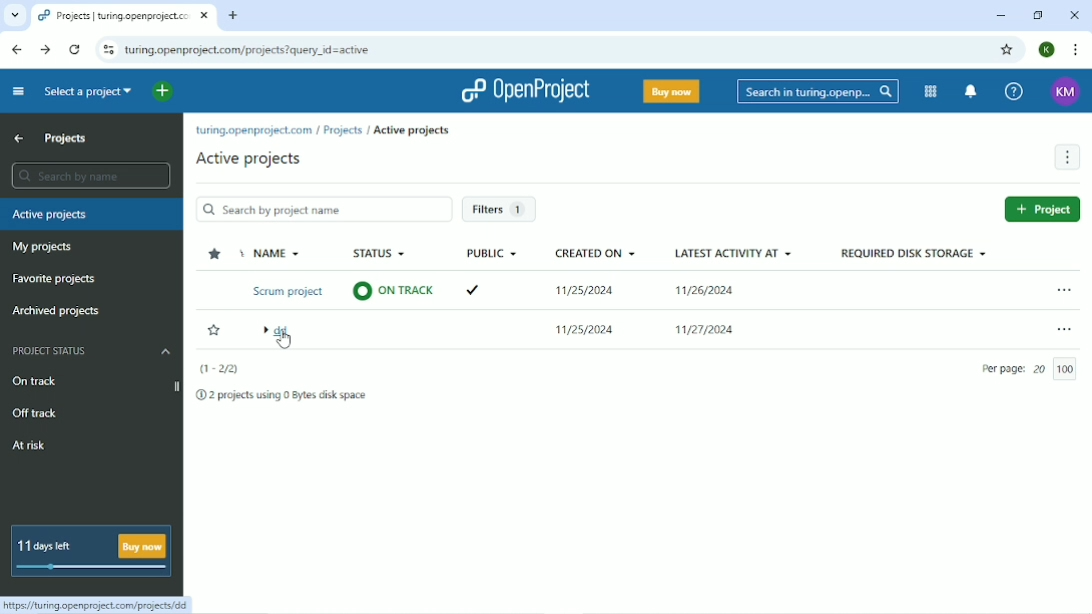 This screenshot has height=614, width=1092. What do you see at coordinates (18, 91) in the screenshot?
I see `Collapse project menu` at bounding box center [18, 91].